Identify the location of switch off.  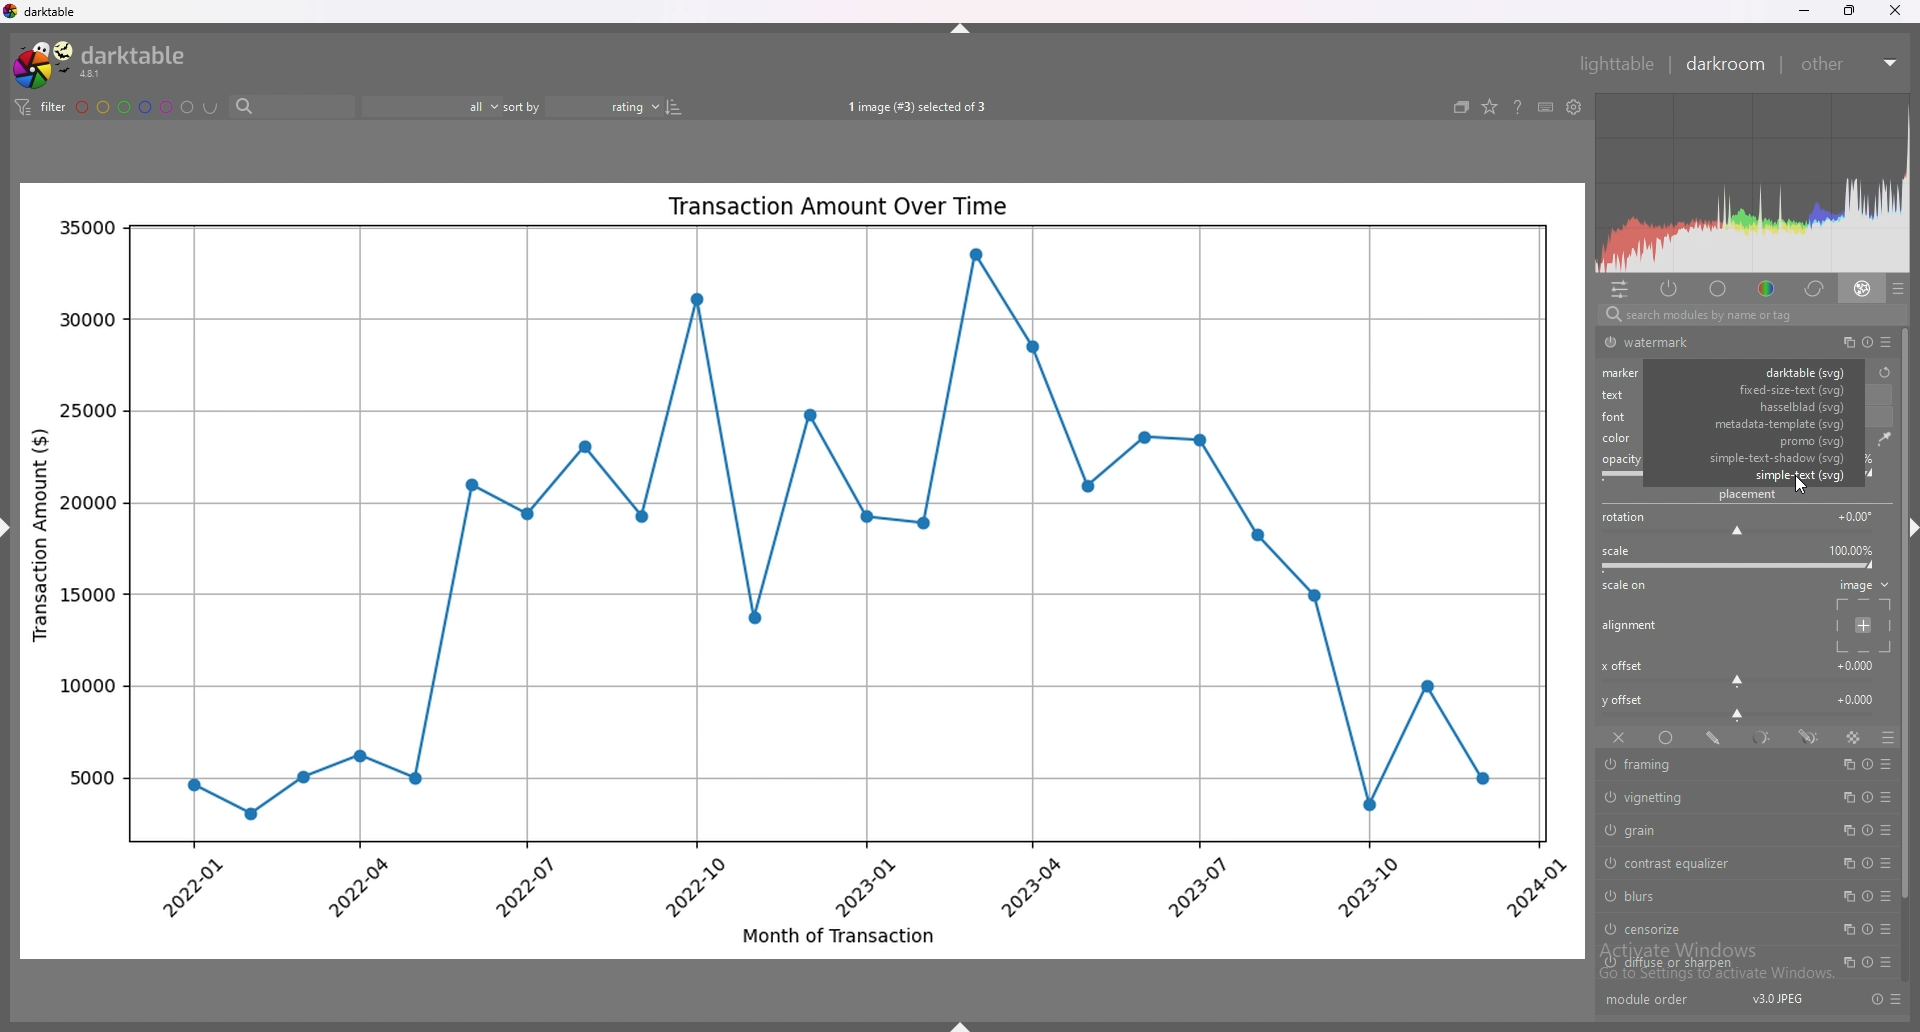
(1610, 897).